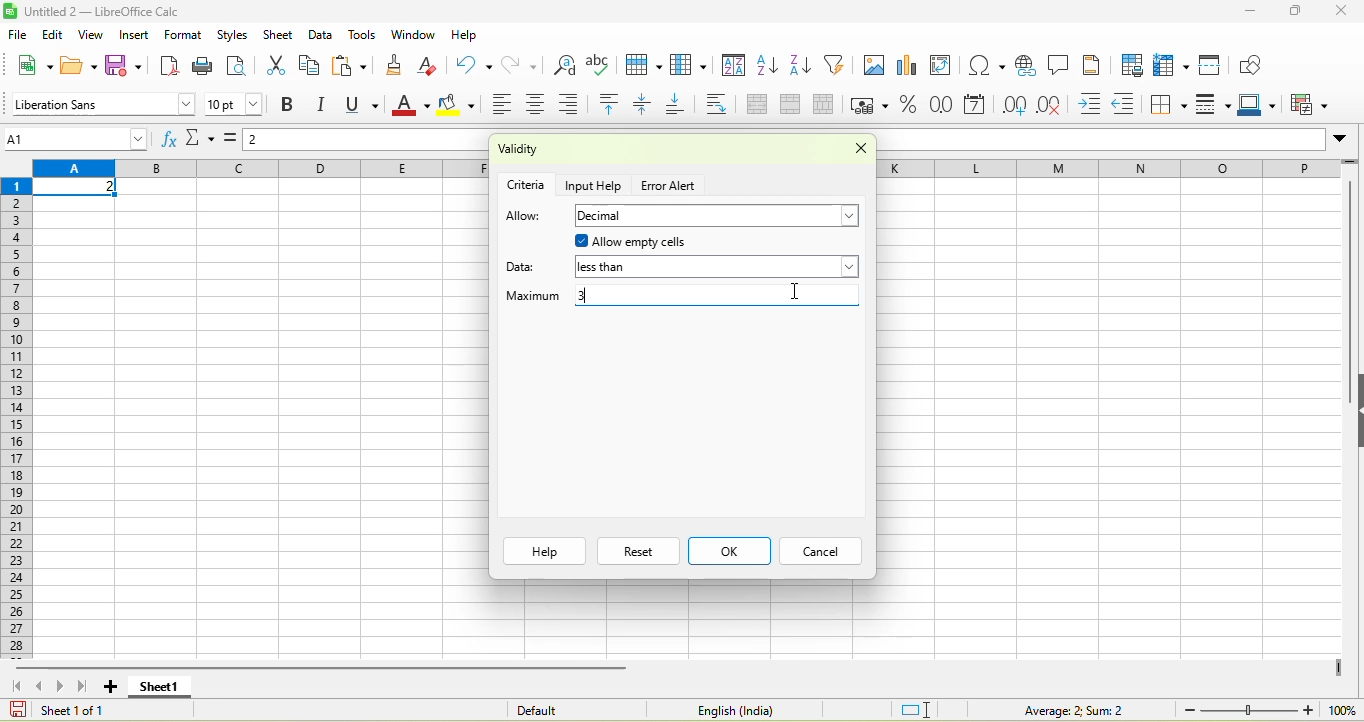 The height and width of the screenshot is (722, 1364). Describe the element at coordinates (1094, 105) in the screenshot. I see `increase indent` at that location.